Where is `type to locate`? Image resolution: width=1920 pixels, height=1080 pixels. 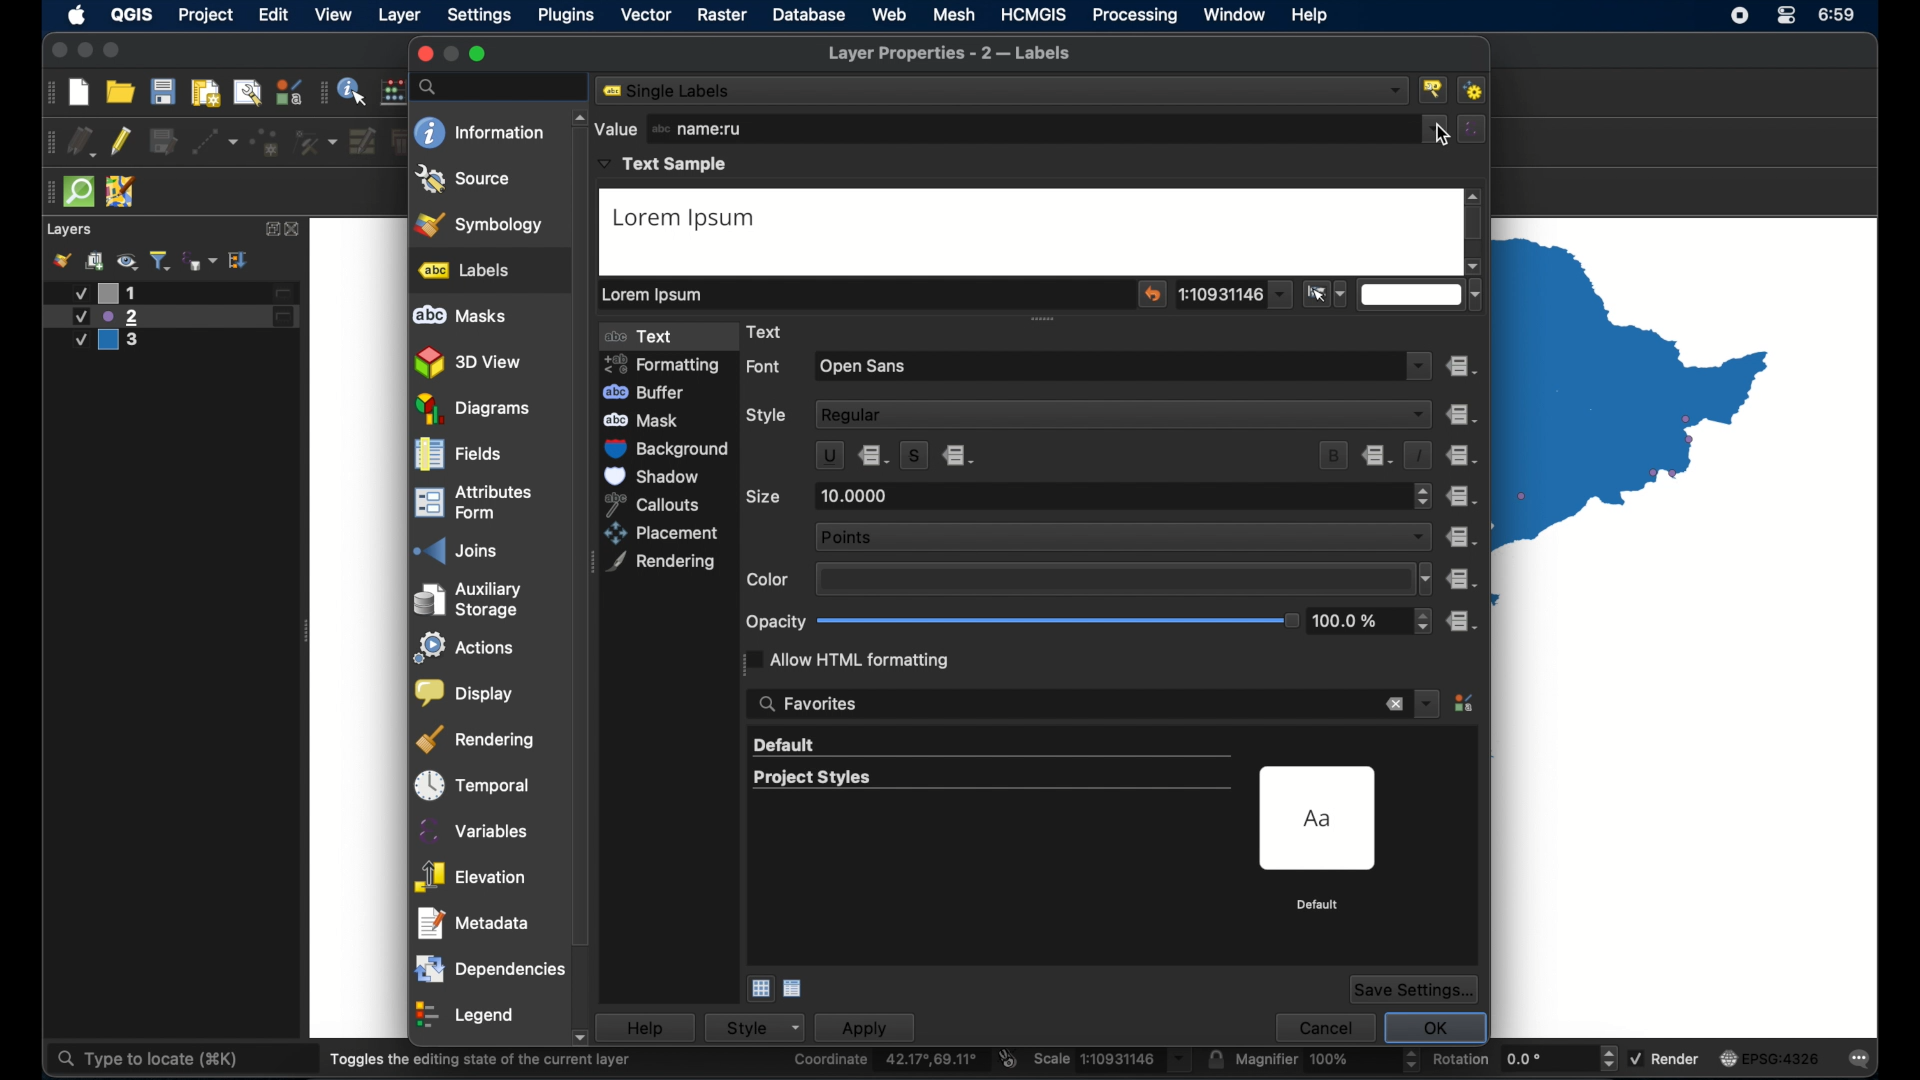 type to locate is located at coordinates (145, 1060).